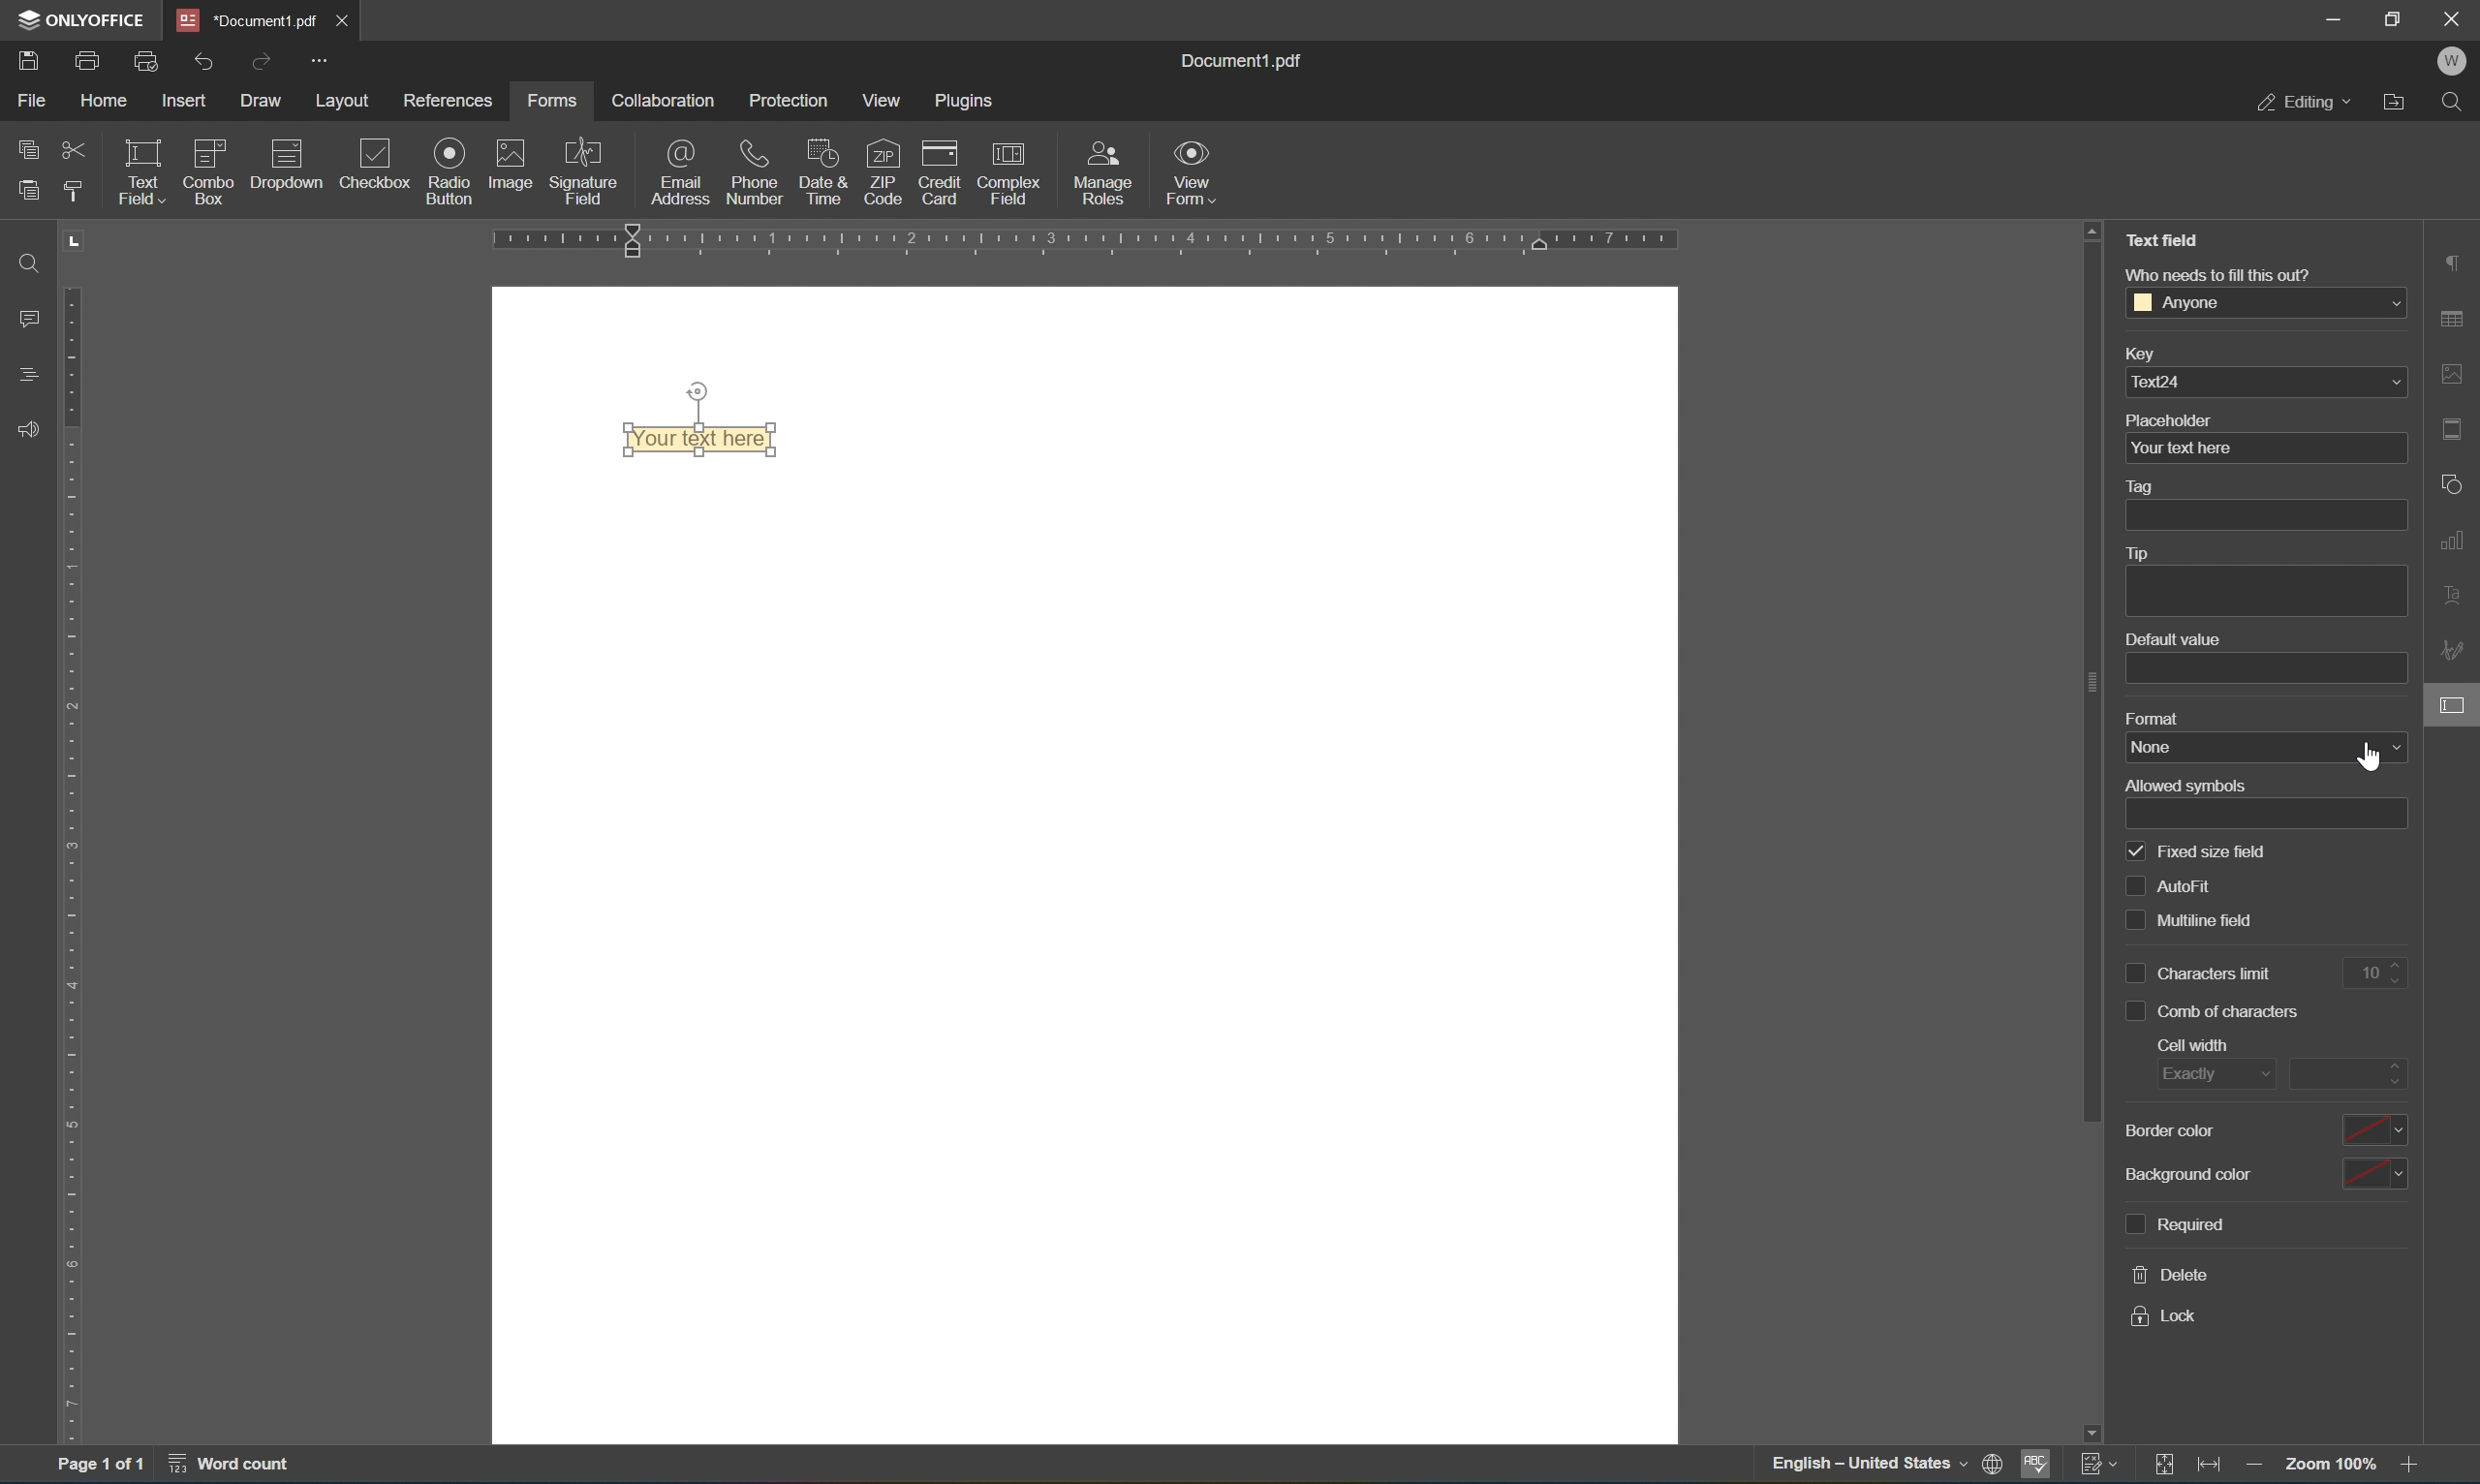  Describe the element at coordinates (2268, 749) in the screenshot. I see `none` at that location.